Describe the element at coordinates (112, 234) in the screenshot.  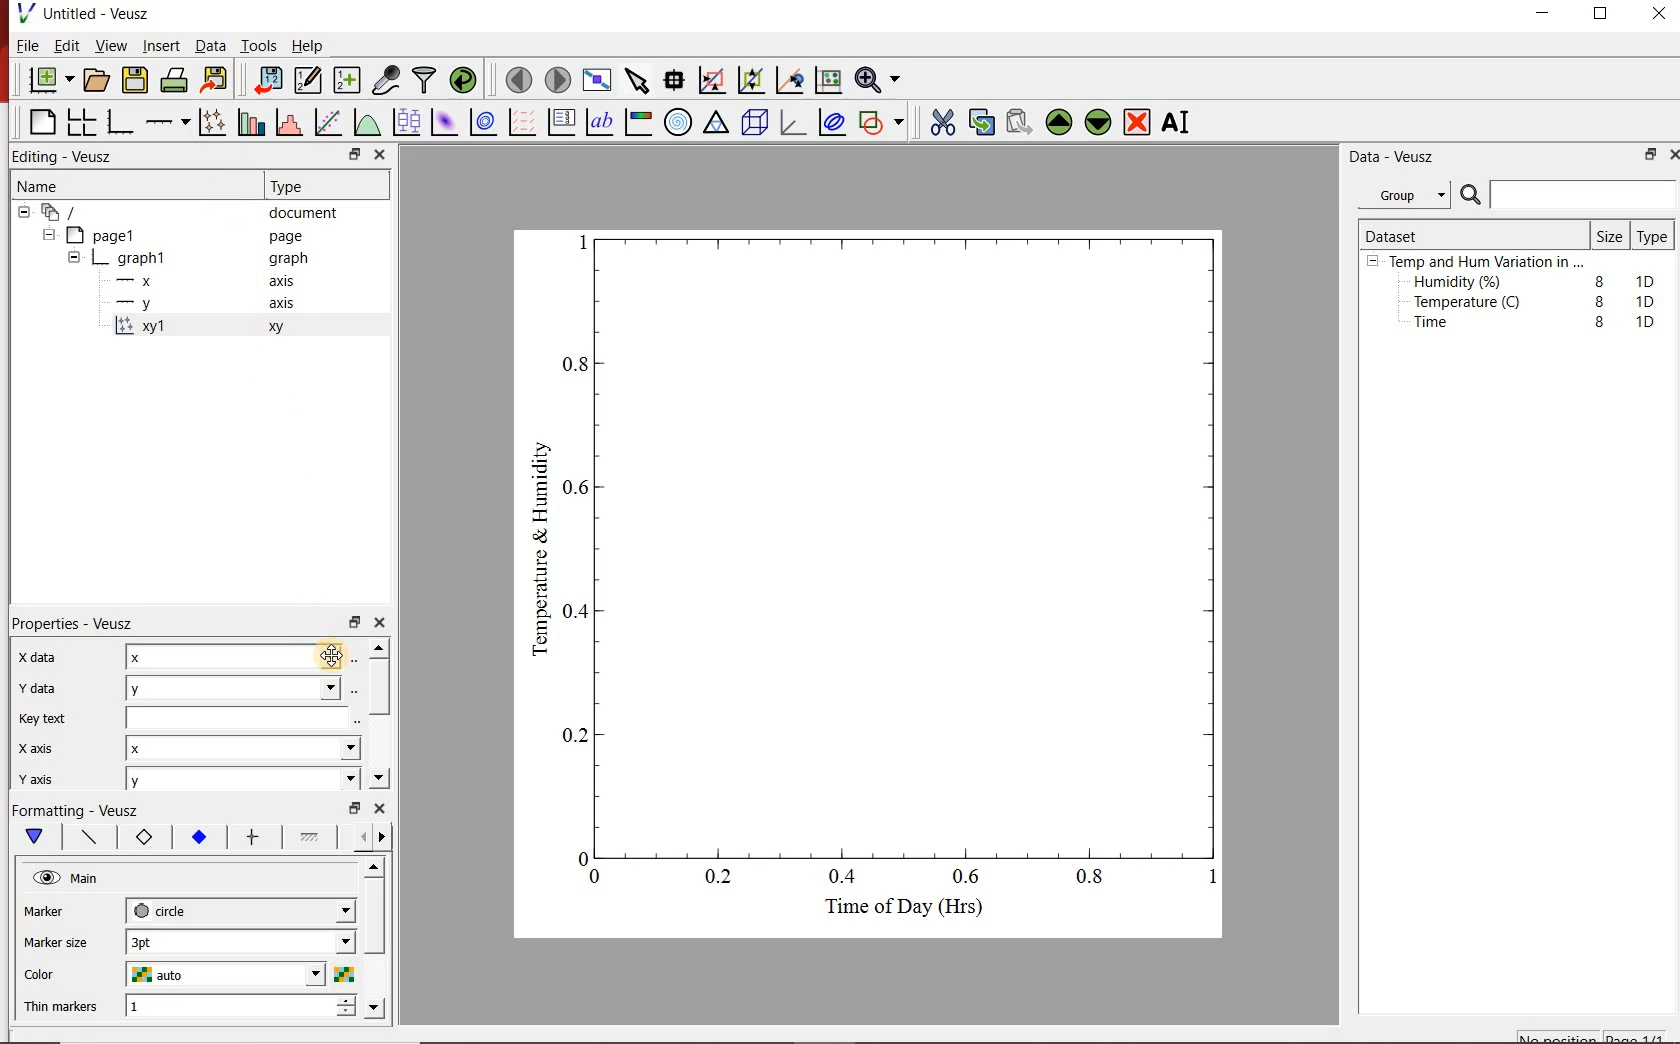
I see `page1` at that location.